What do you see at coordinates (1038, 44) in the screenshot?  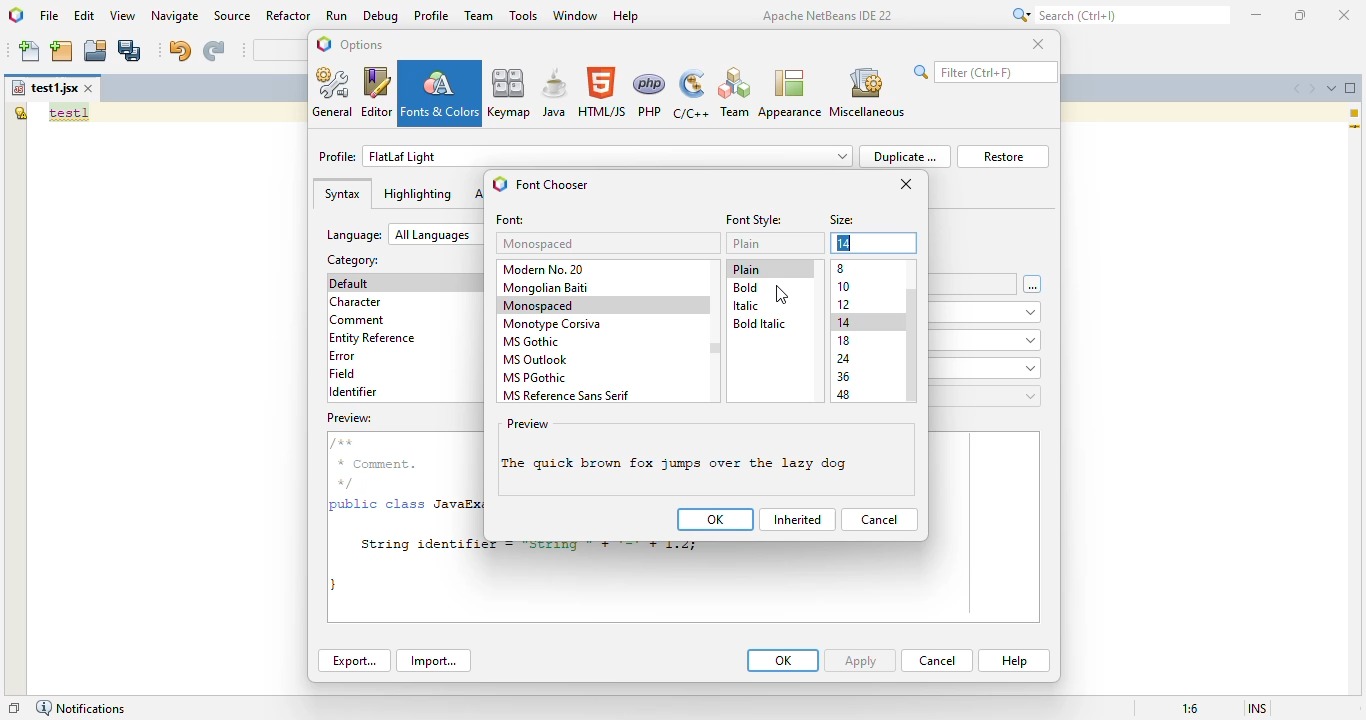 I see `close` at bounding box center [1038, 44].